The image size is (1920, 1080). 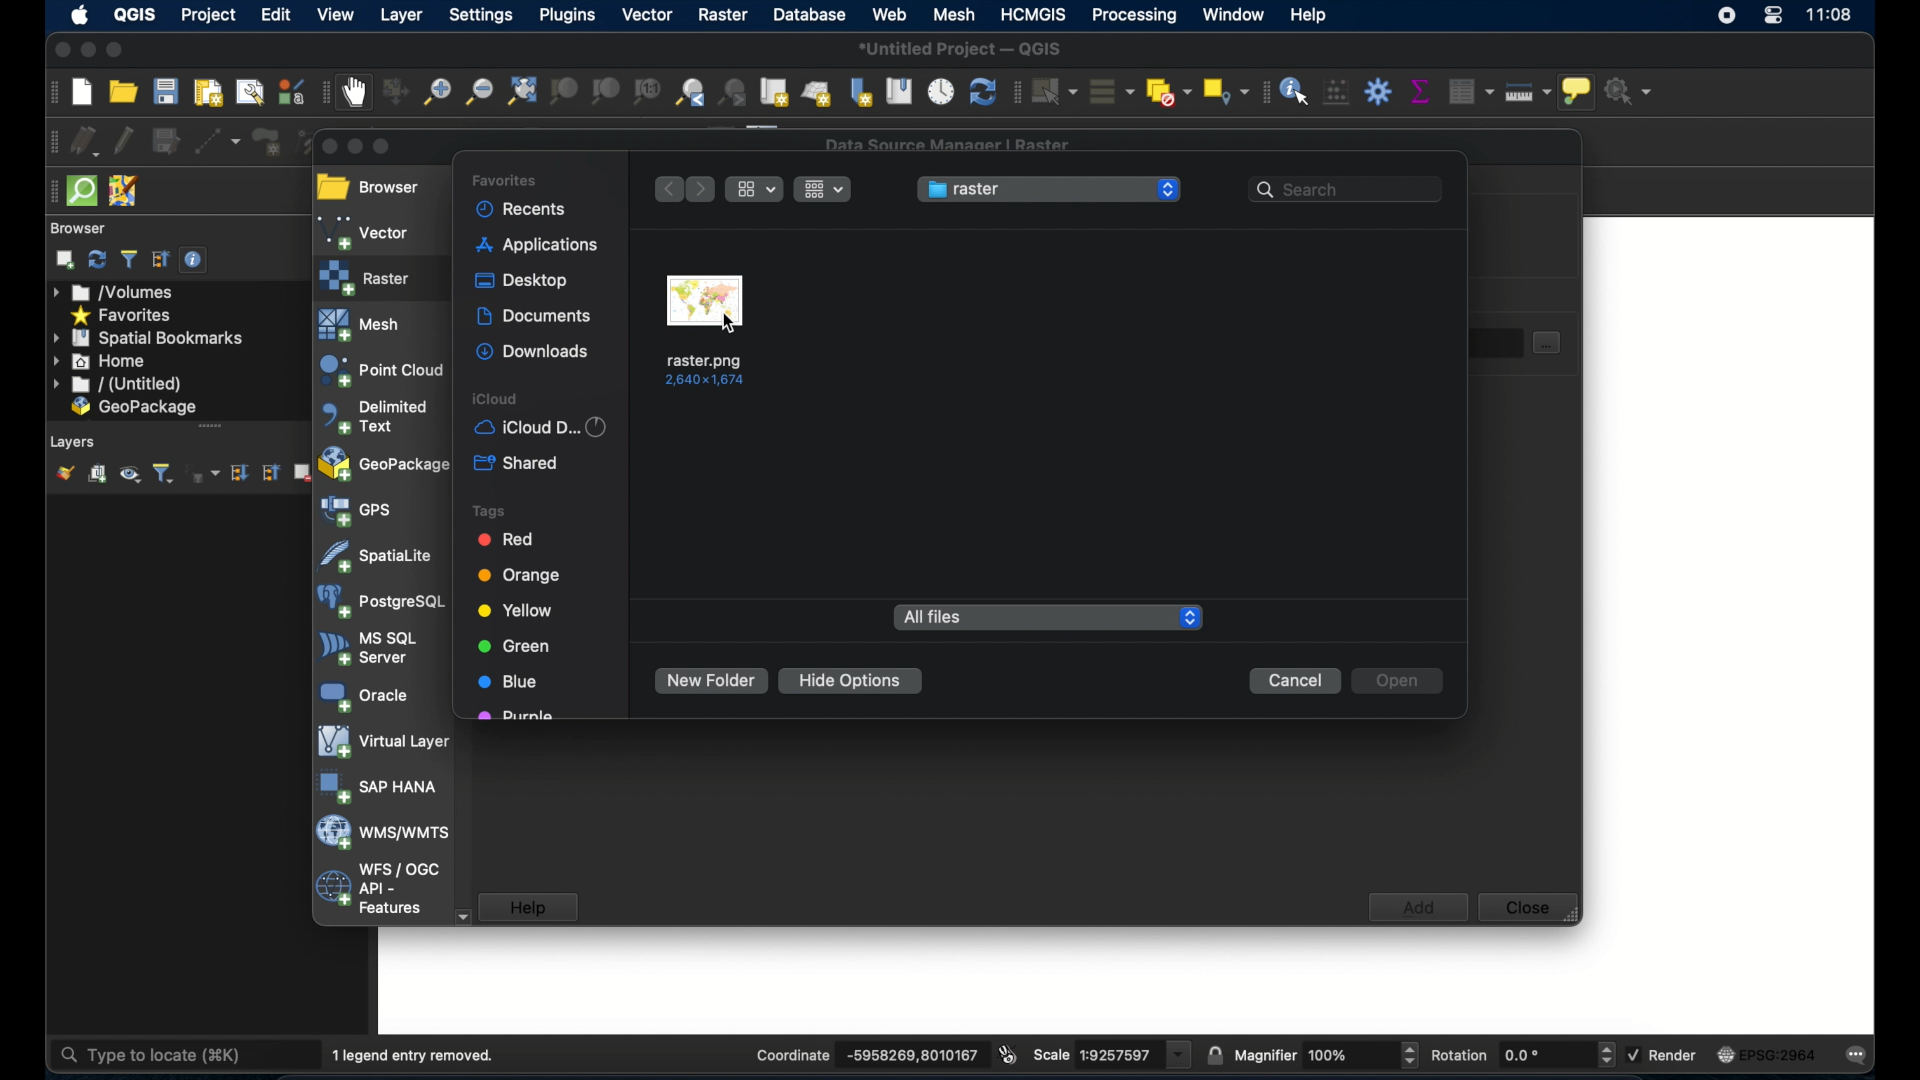 What do you see at coordinates (503, 397) in the screenshot?
I see `iCloud` at bounding box center [503, 397].